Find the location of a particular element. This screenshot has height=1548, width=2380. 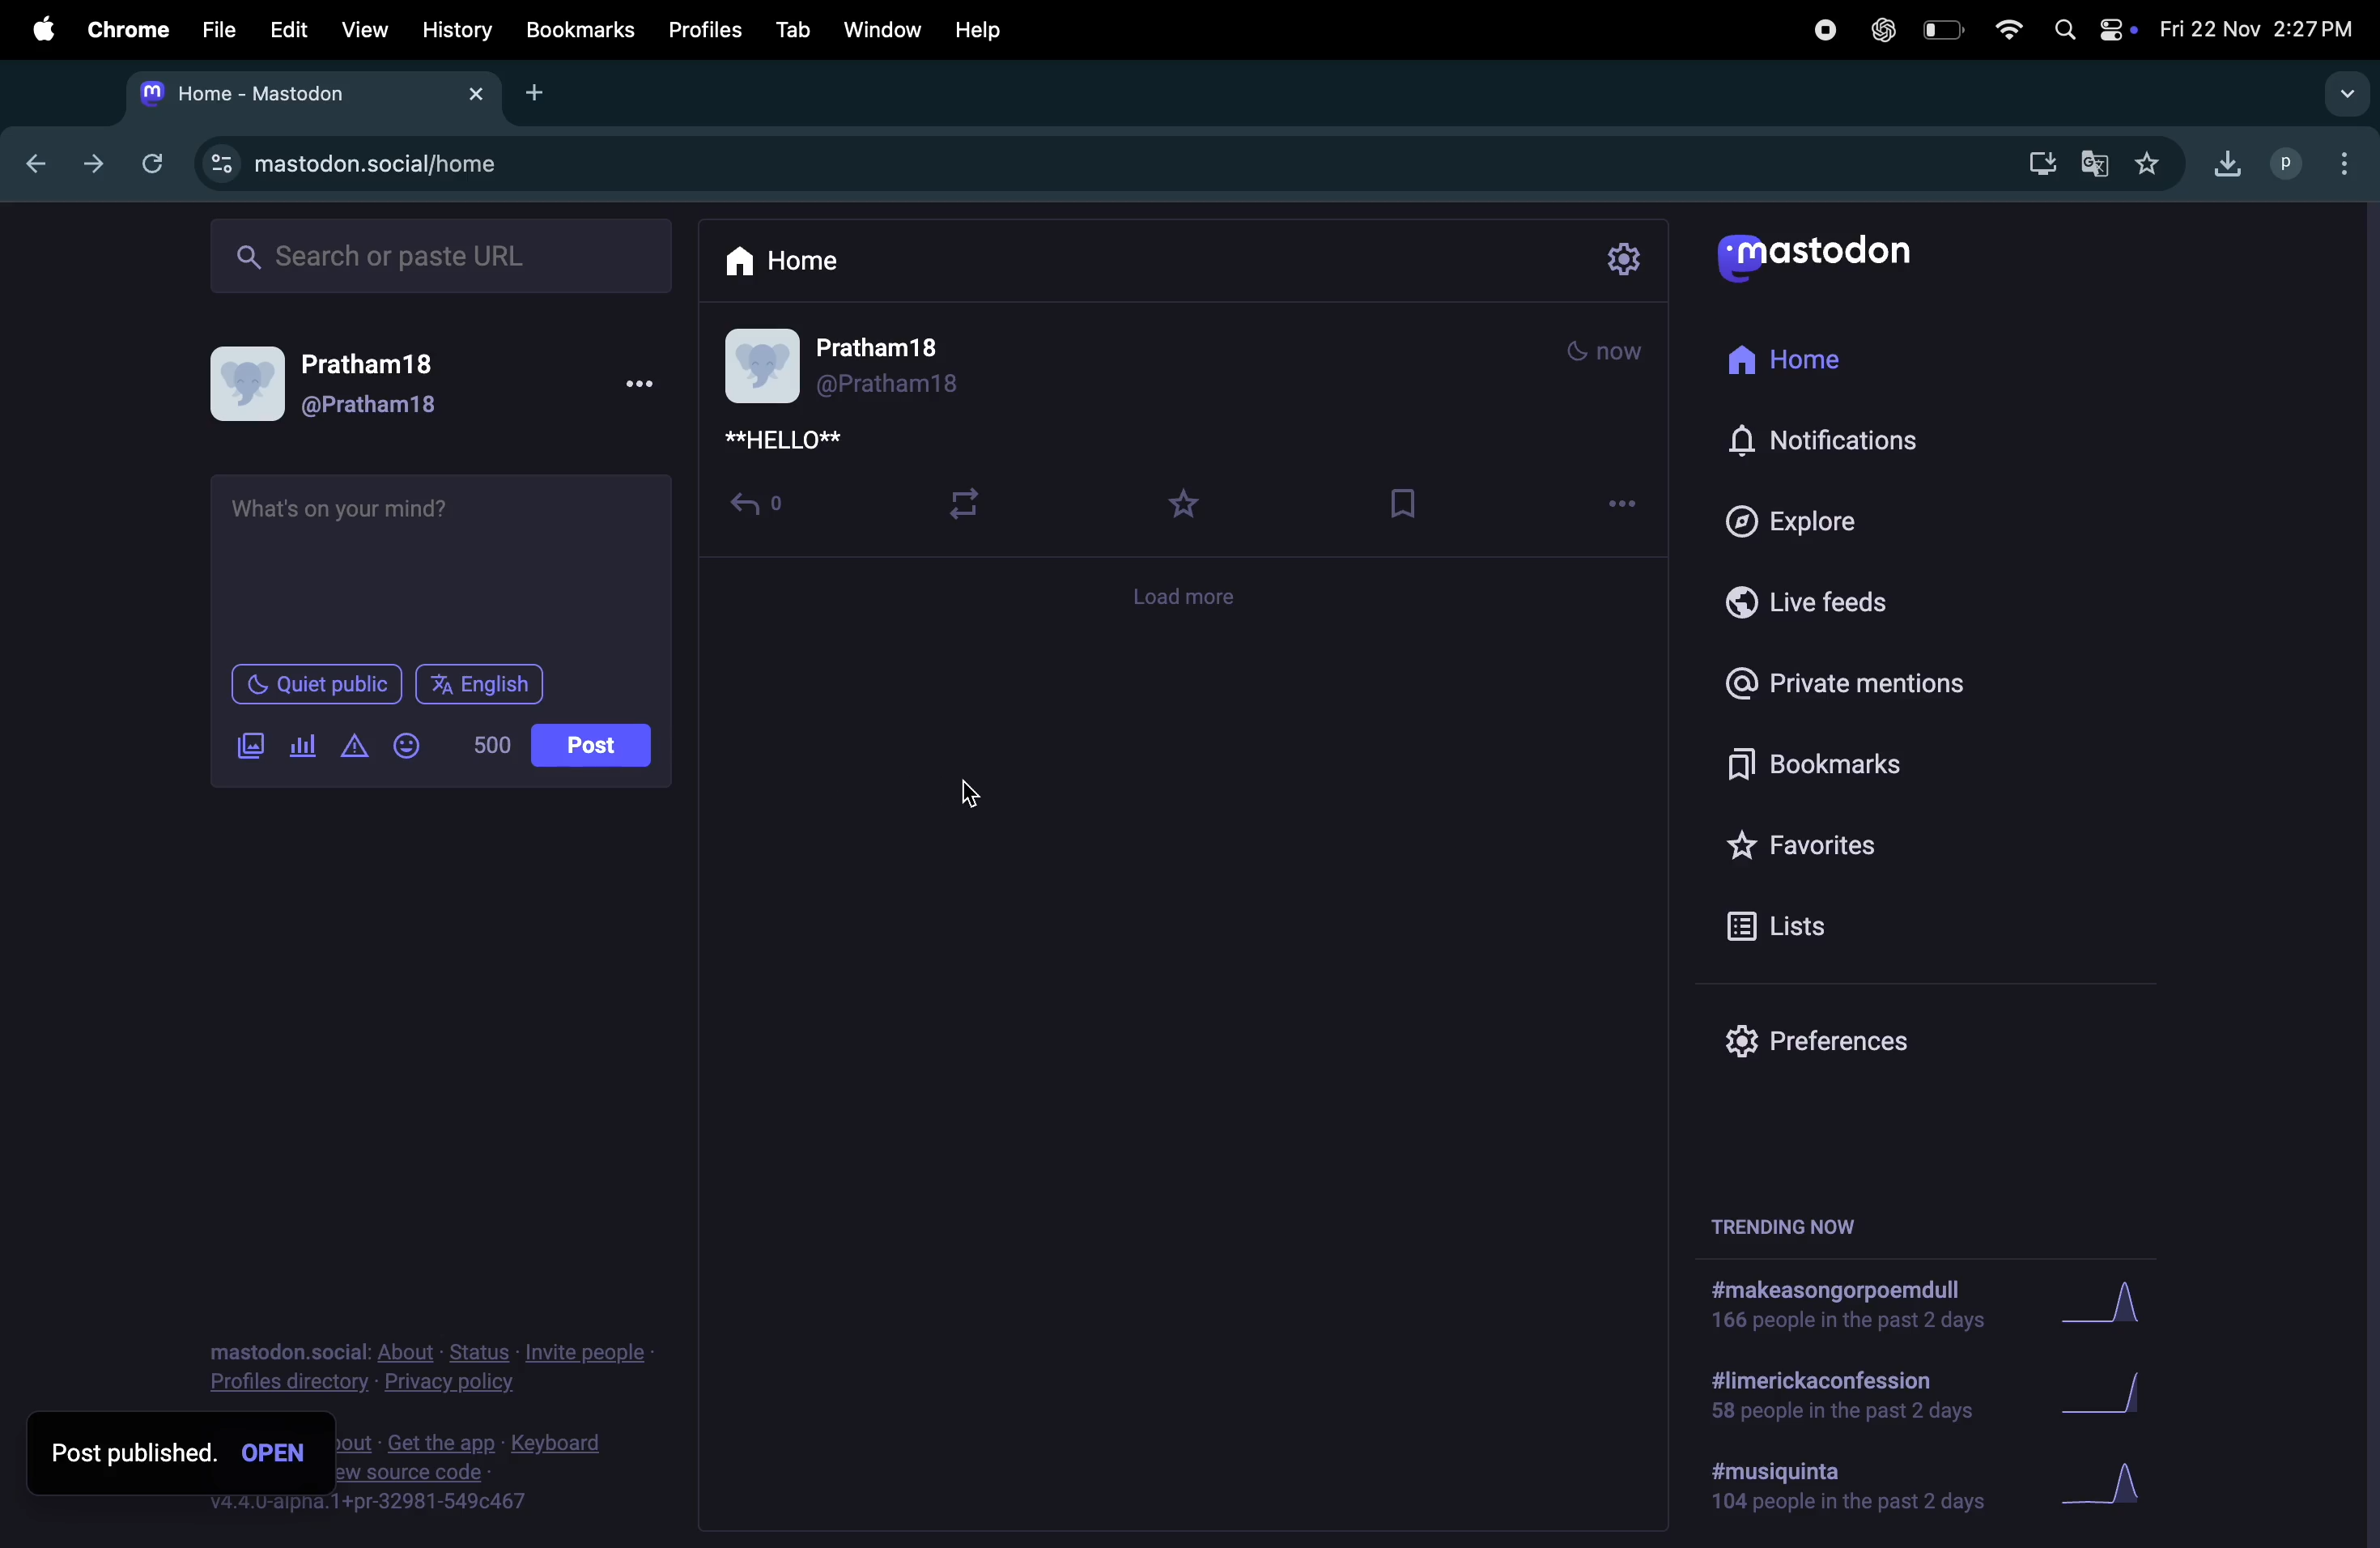

user is located at coordinates (896, 363).